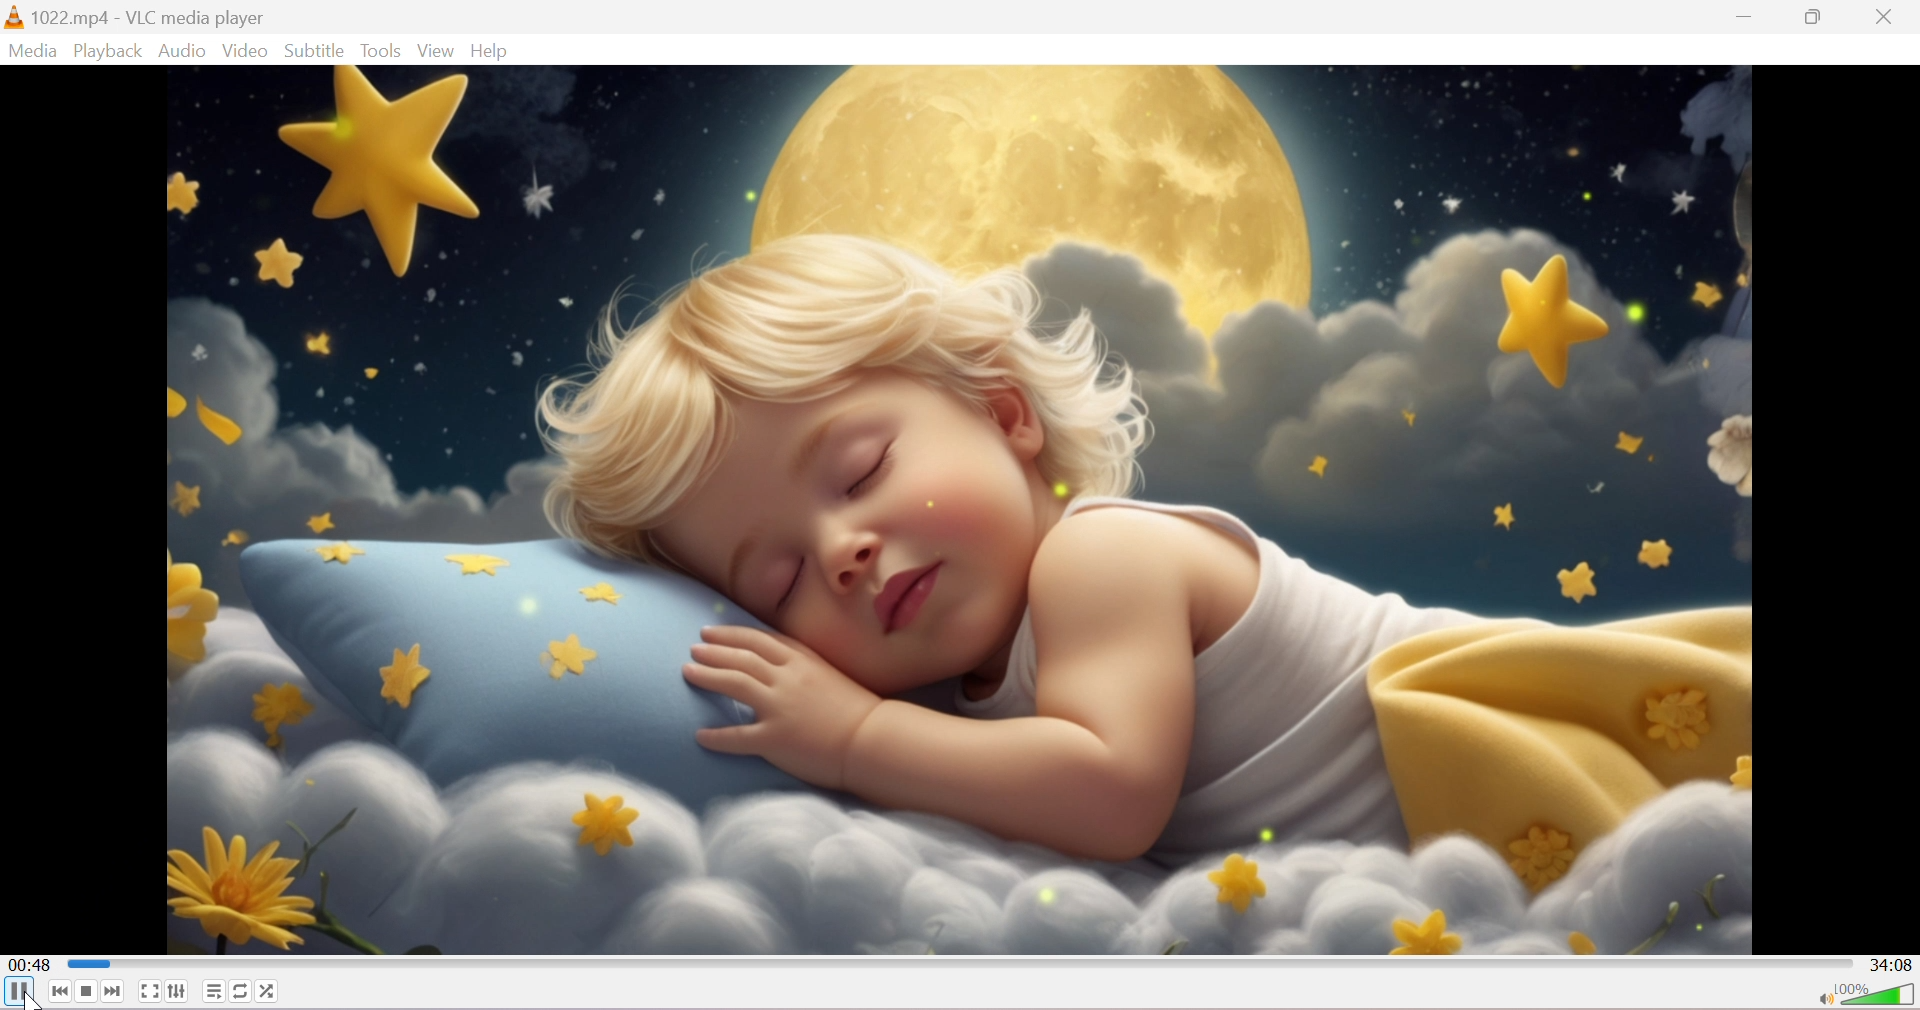 The height and width of the screenshot is (1010, 1920). Describe the element at coordinates (33, 963) in the screenshot. I see `00:48` at that location.